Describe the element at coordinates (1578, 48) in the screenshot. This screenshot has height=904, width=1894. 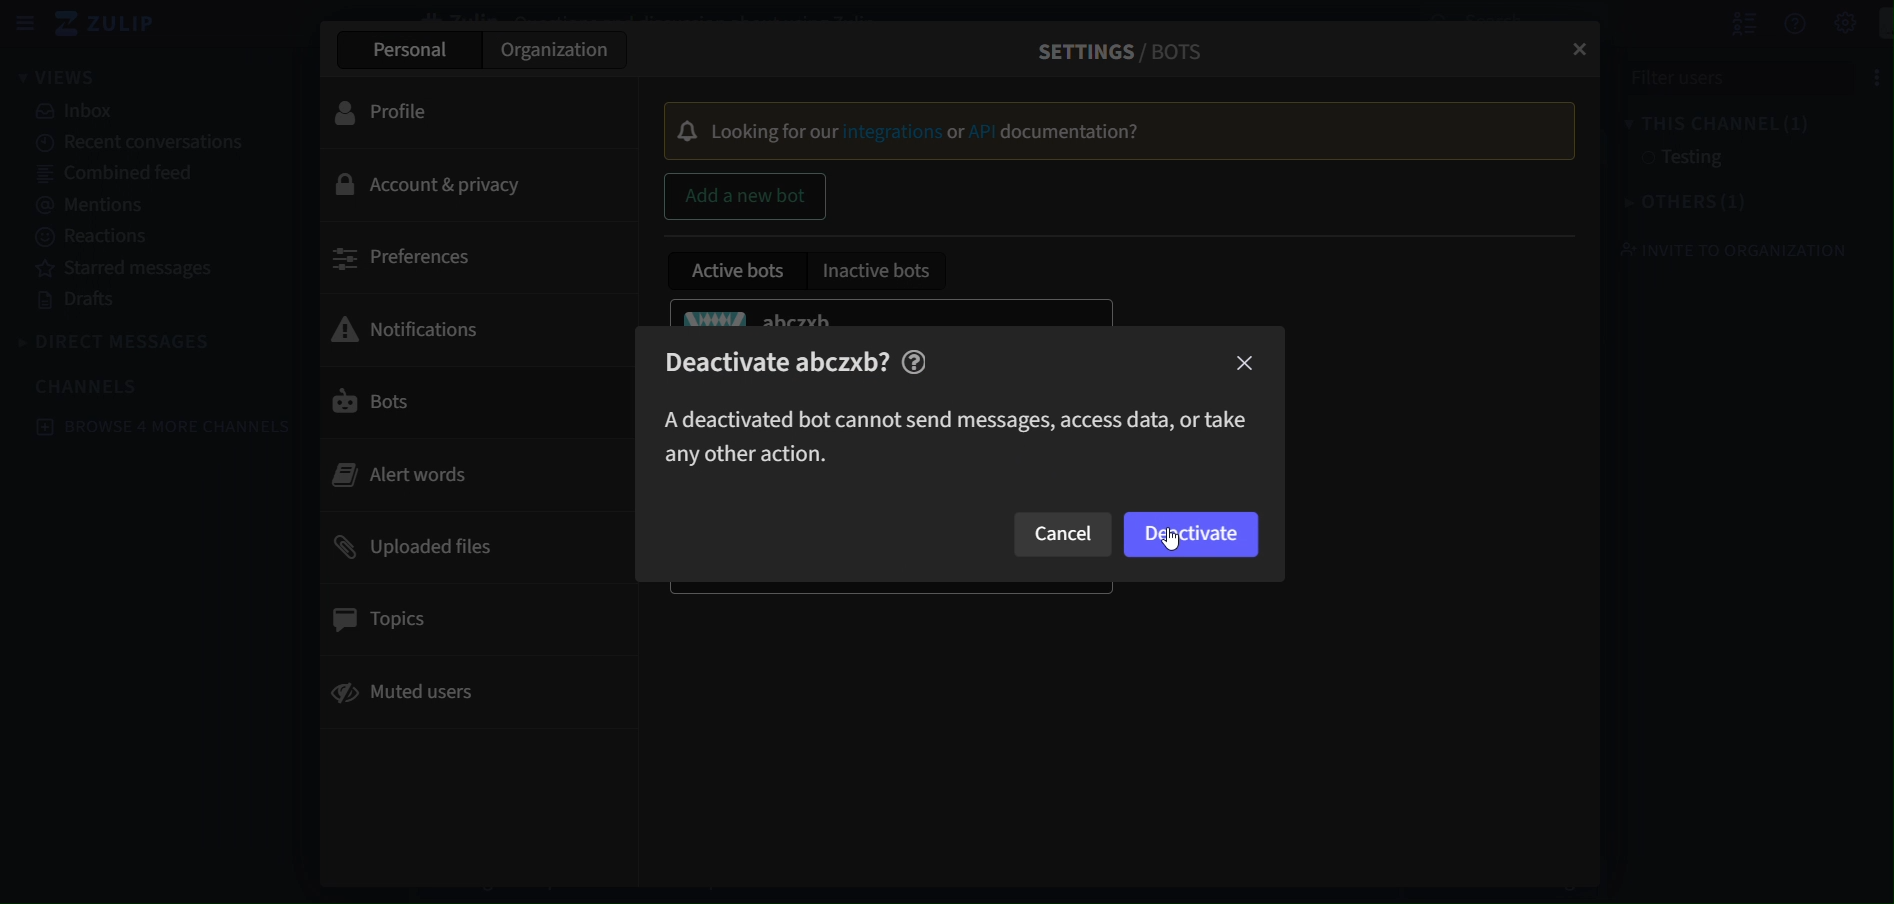
I see `close` at that location.